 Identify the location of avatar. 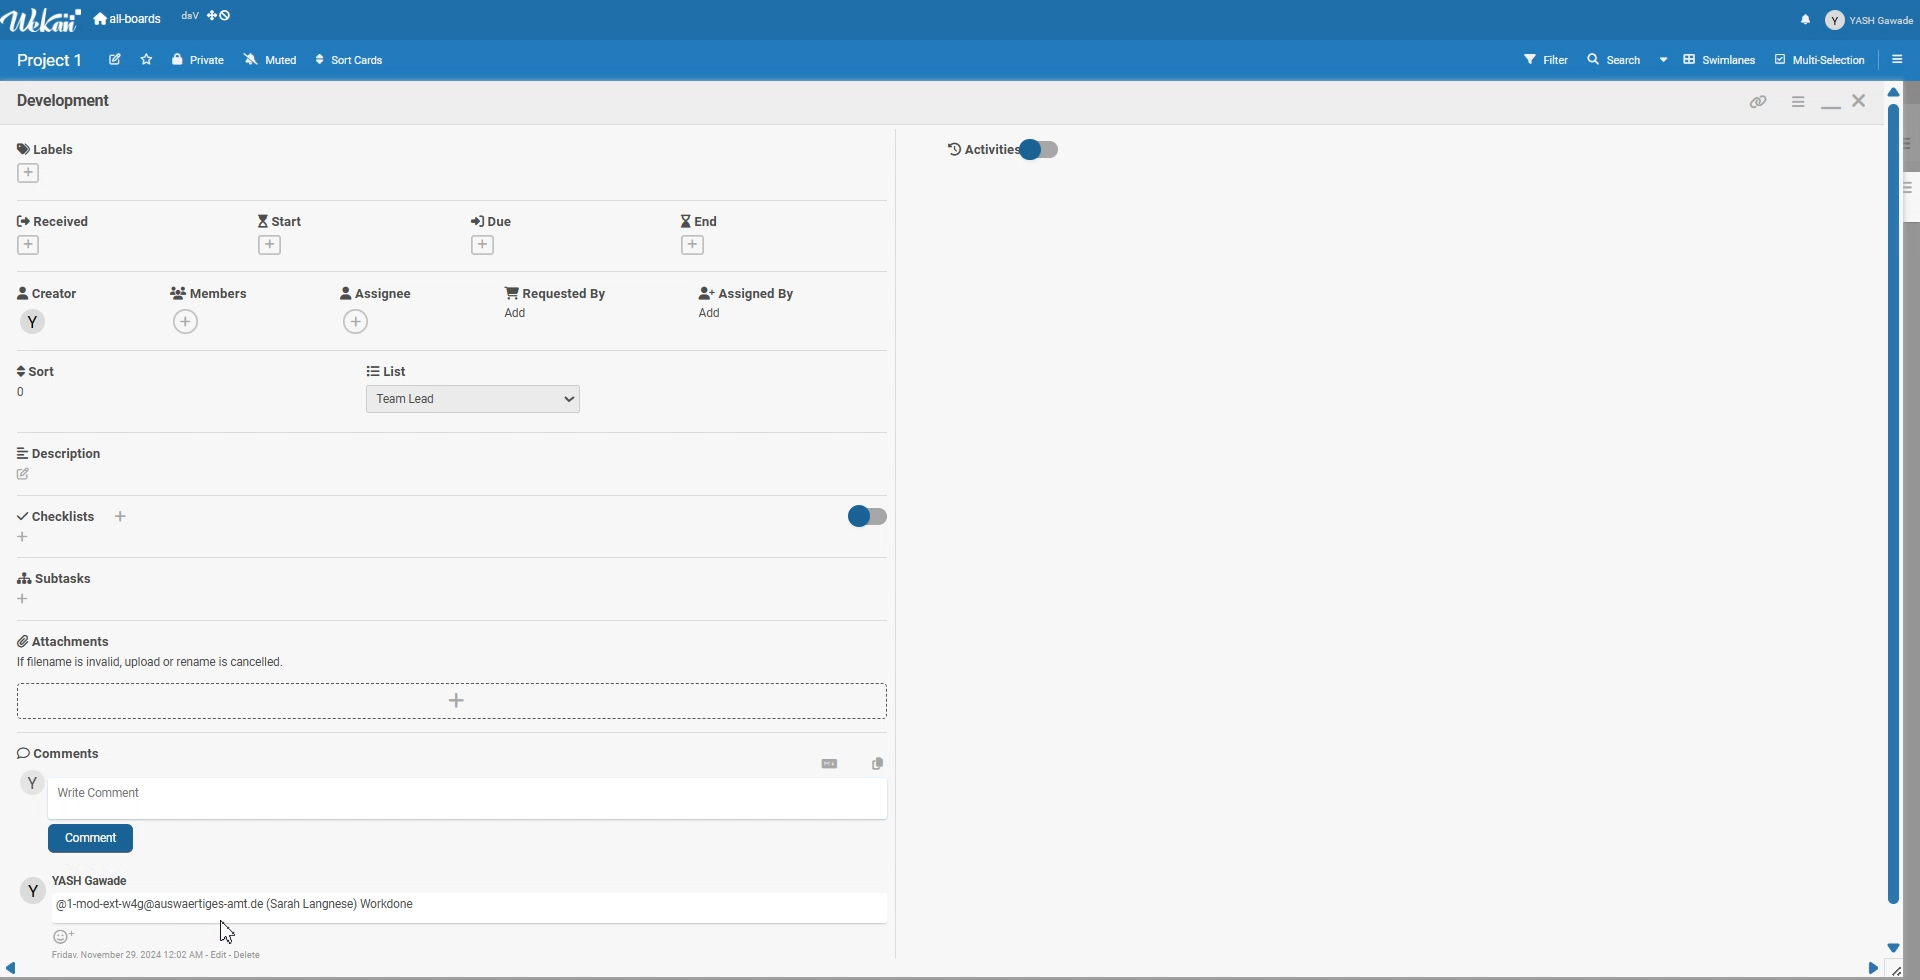
(34, 322).